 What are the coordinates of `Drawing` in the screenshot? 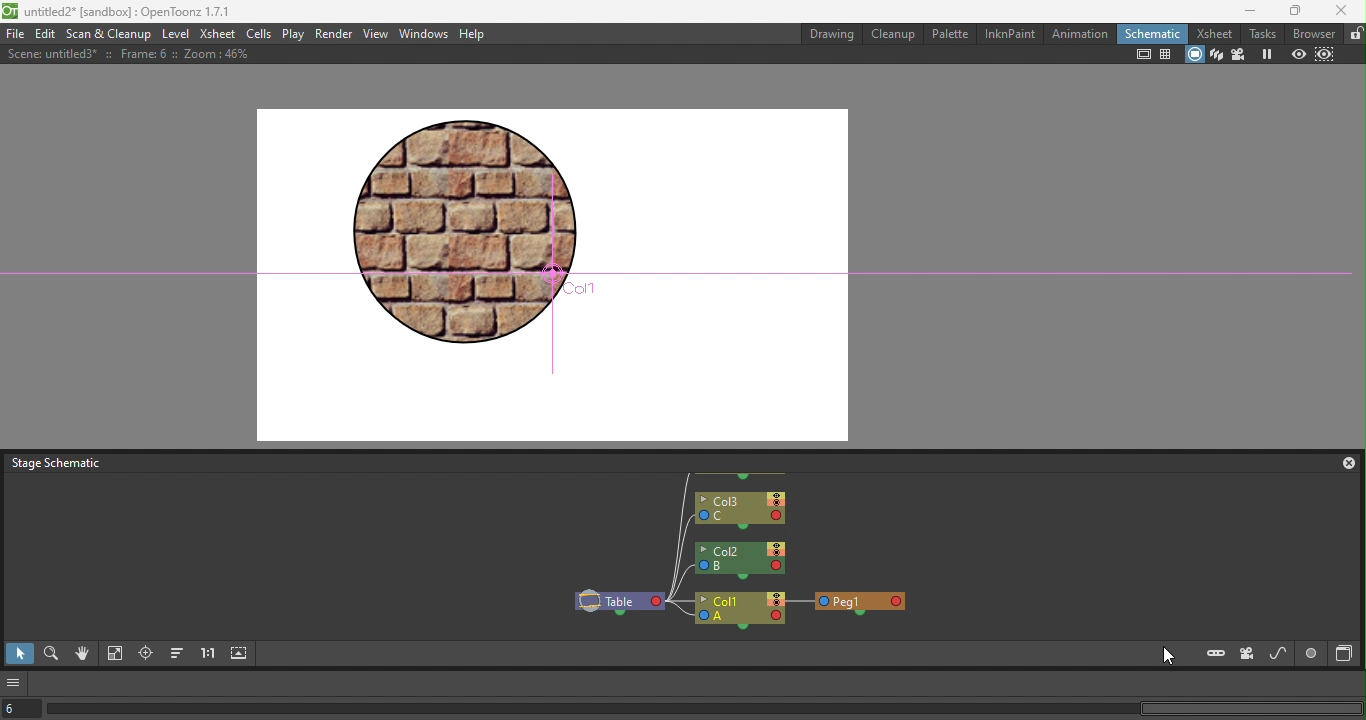 It's located at (833, 34).